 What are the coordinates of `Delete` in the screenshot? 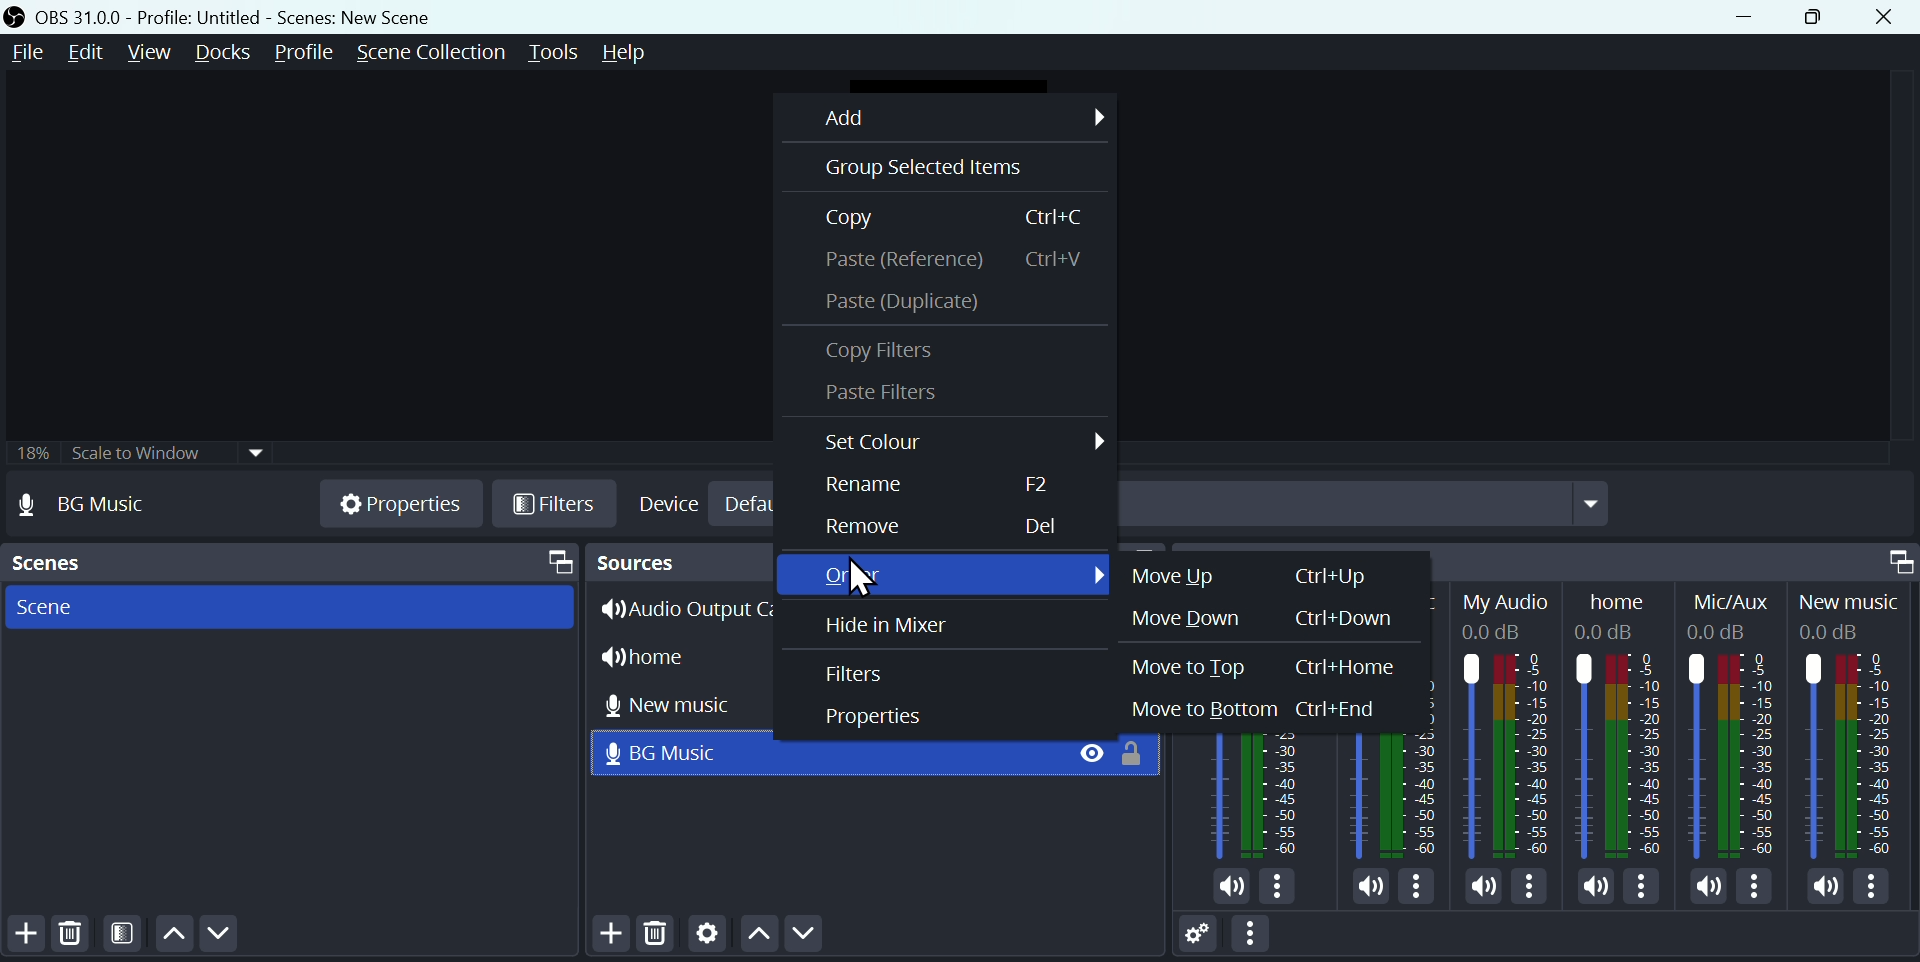 It's located at (67, 938).